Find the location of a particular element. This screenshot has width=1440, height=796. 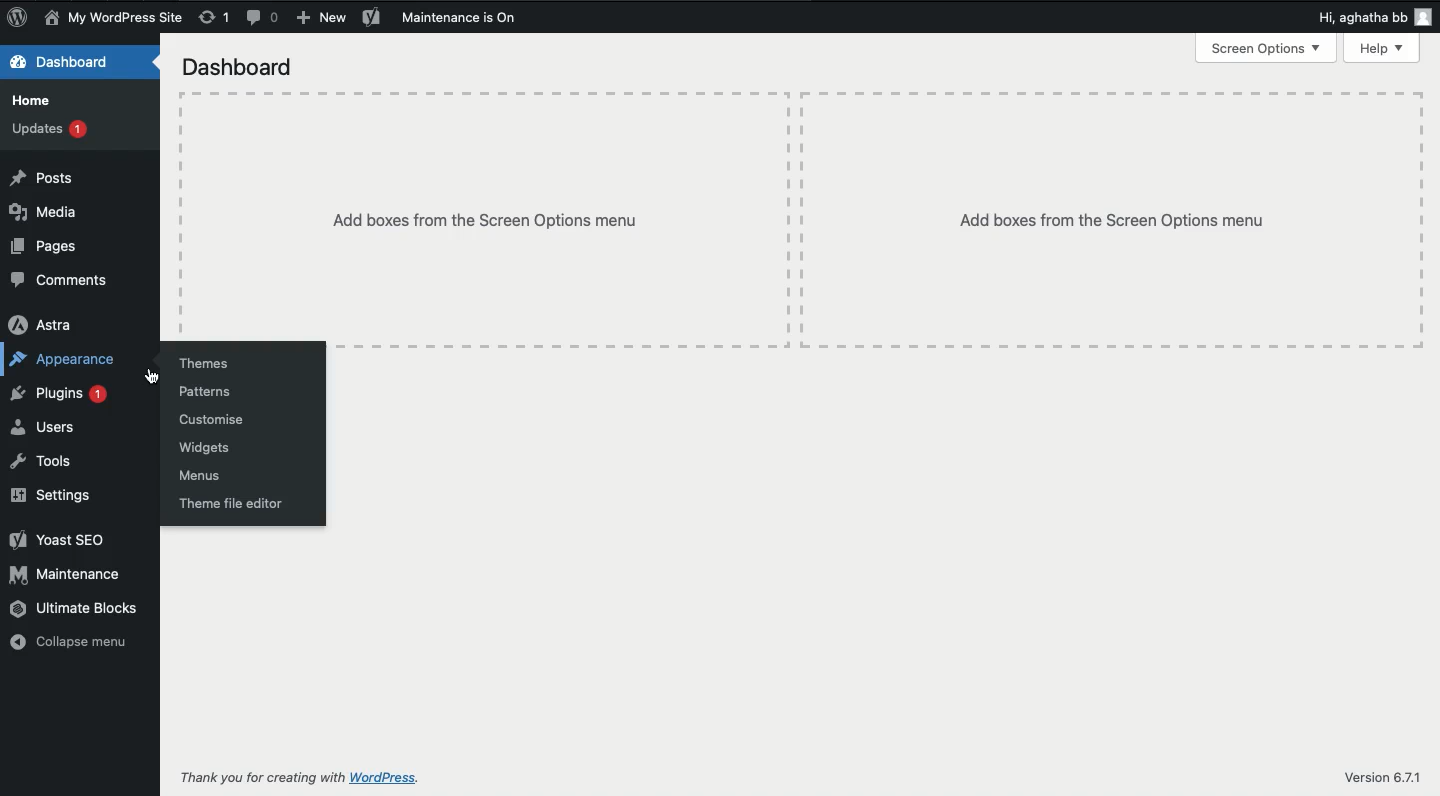

New is located at coordinates (321, 18).